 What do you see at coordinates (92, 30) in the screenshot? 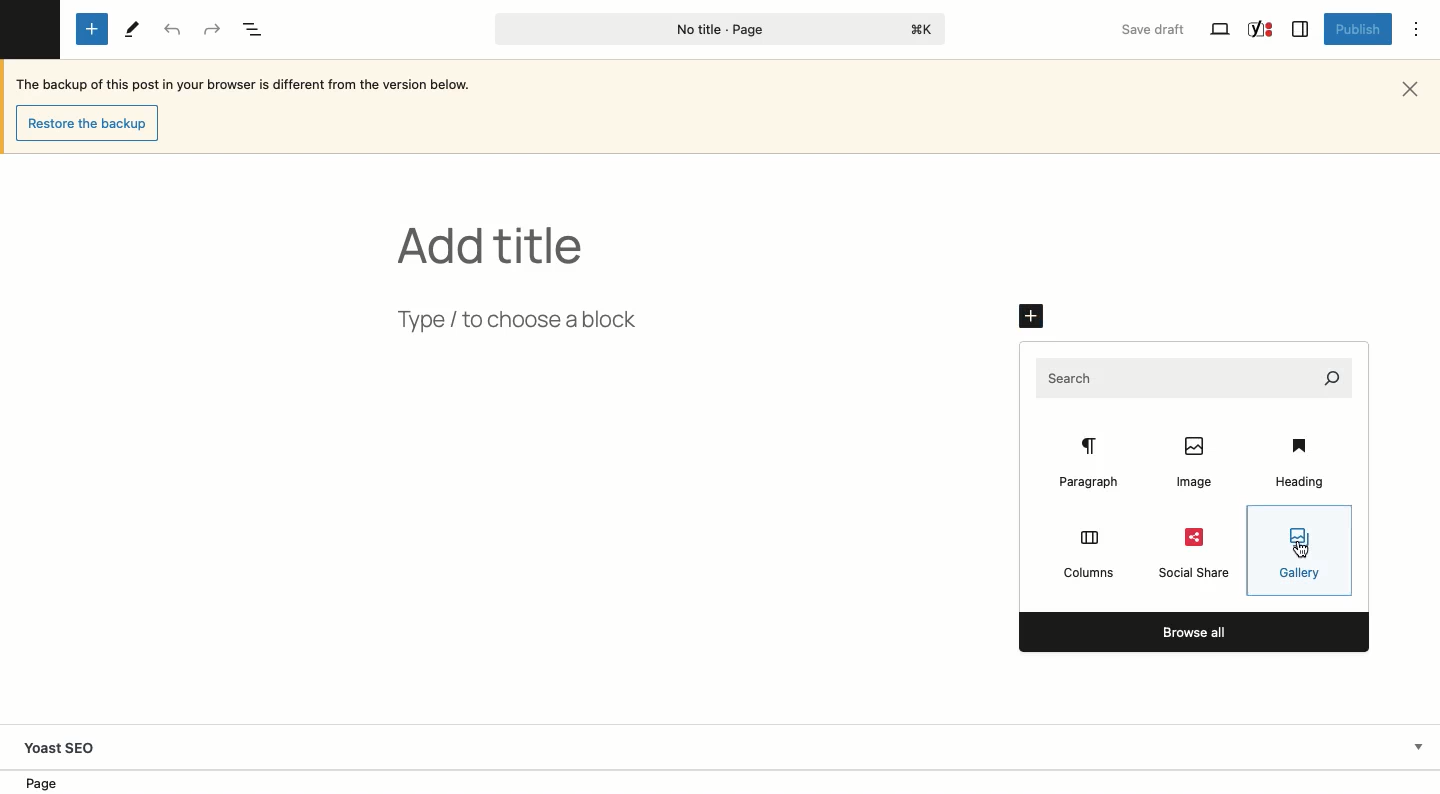
I see `Add new block` at bounding box center [92, 30].